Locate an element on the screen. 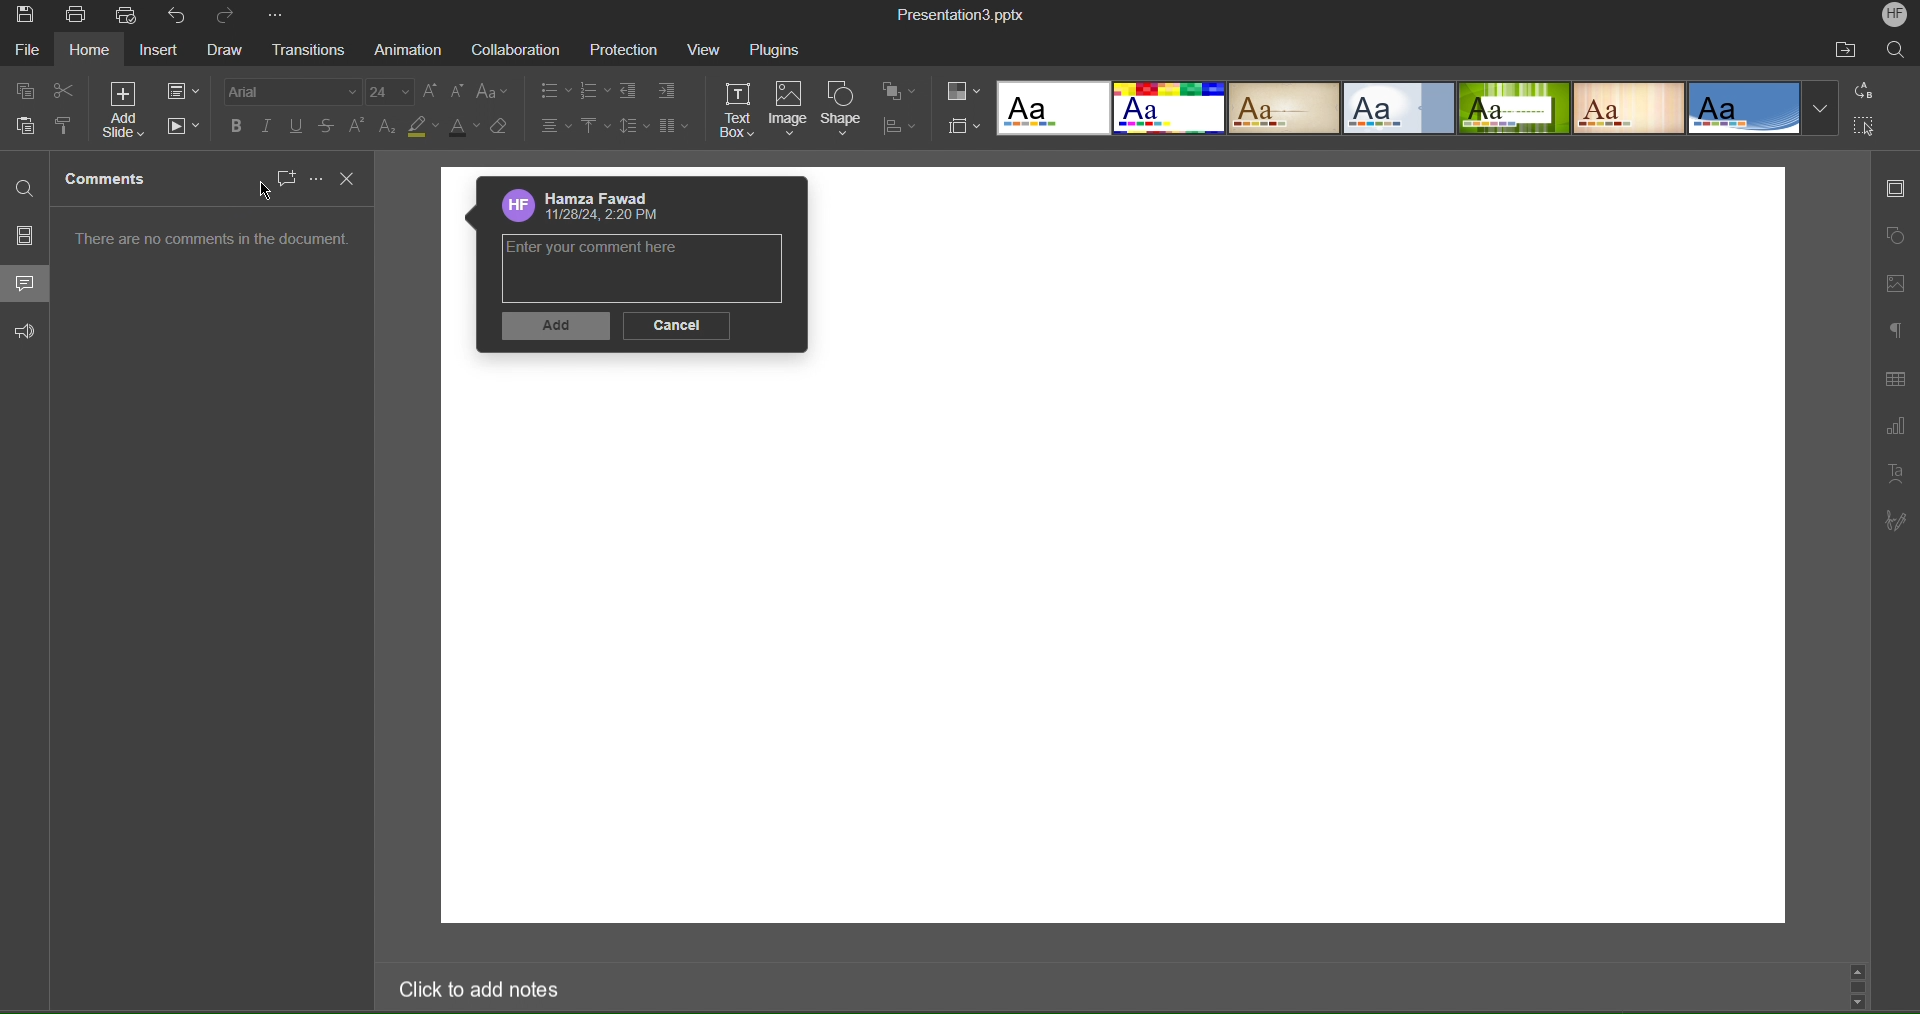 The width and height of the screenshot is (1920, 1014). Cancel is located at coordinates (676, 325).